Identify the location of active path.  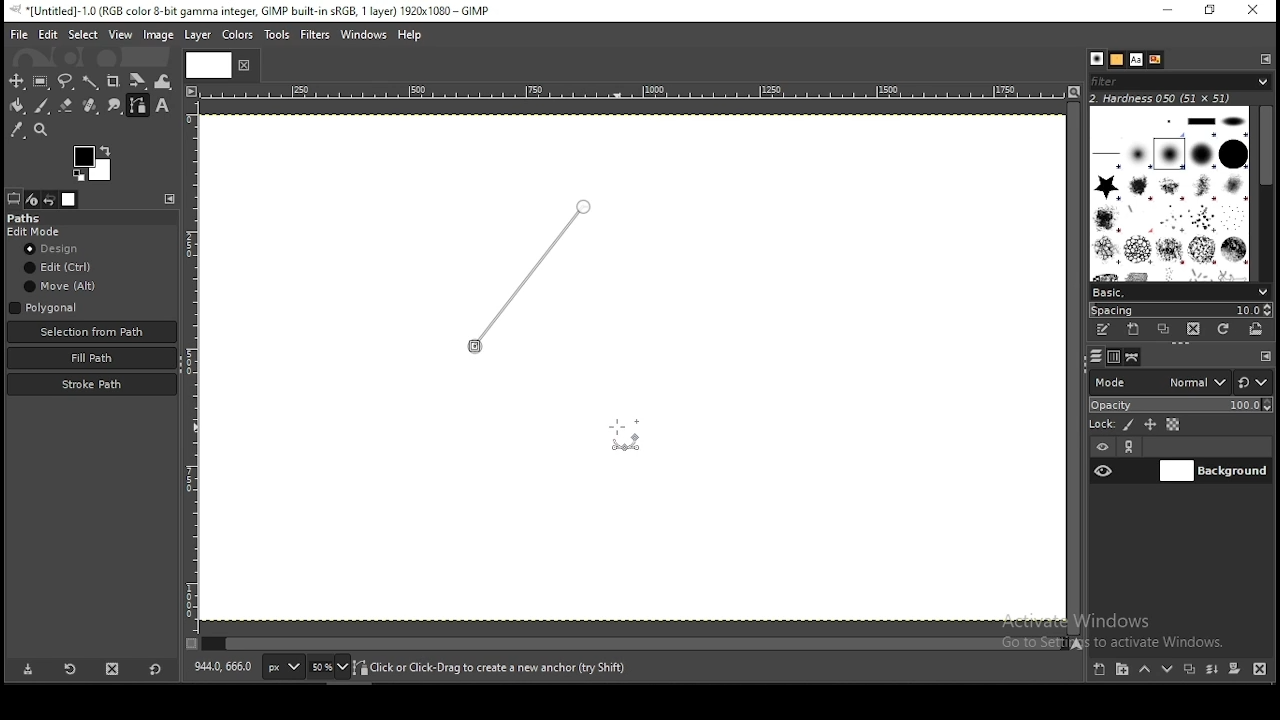
(532, 281).